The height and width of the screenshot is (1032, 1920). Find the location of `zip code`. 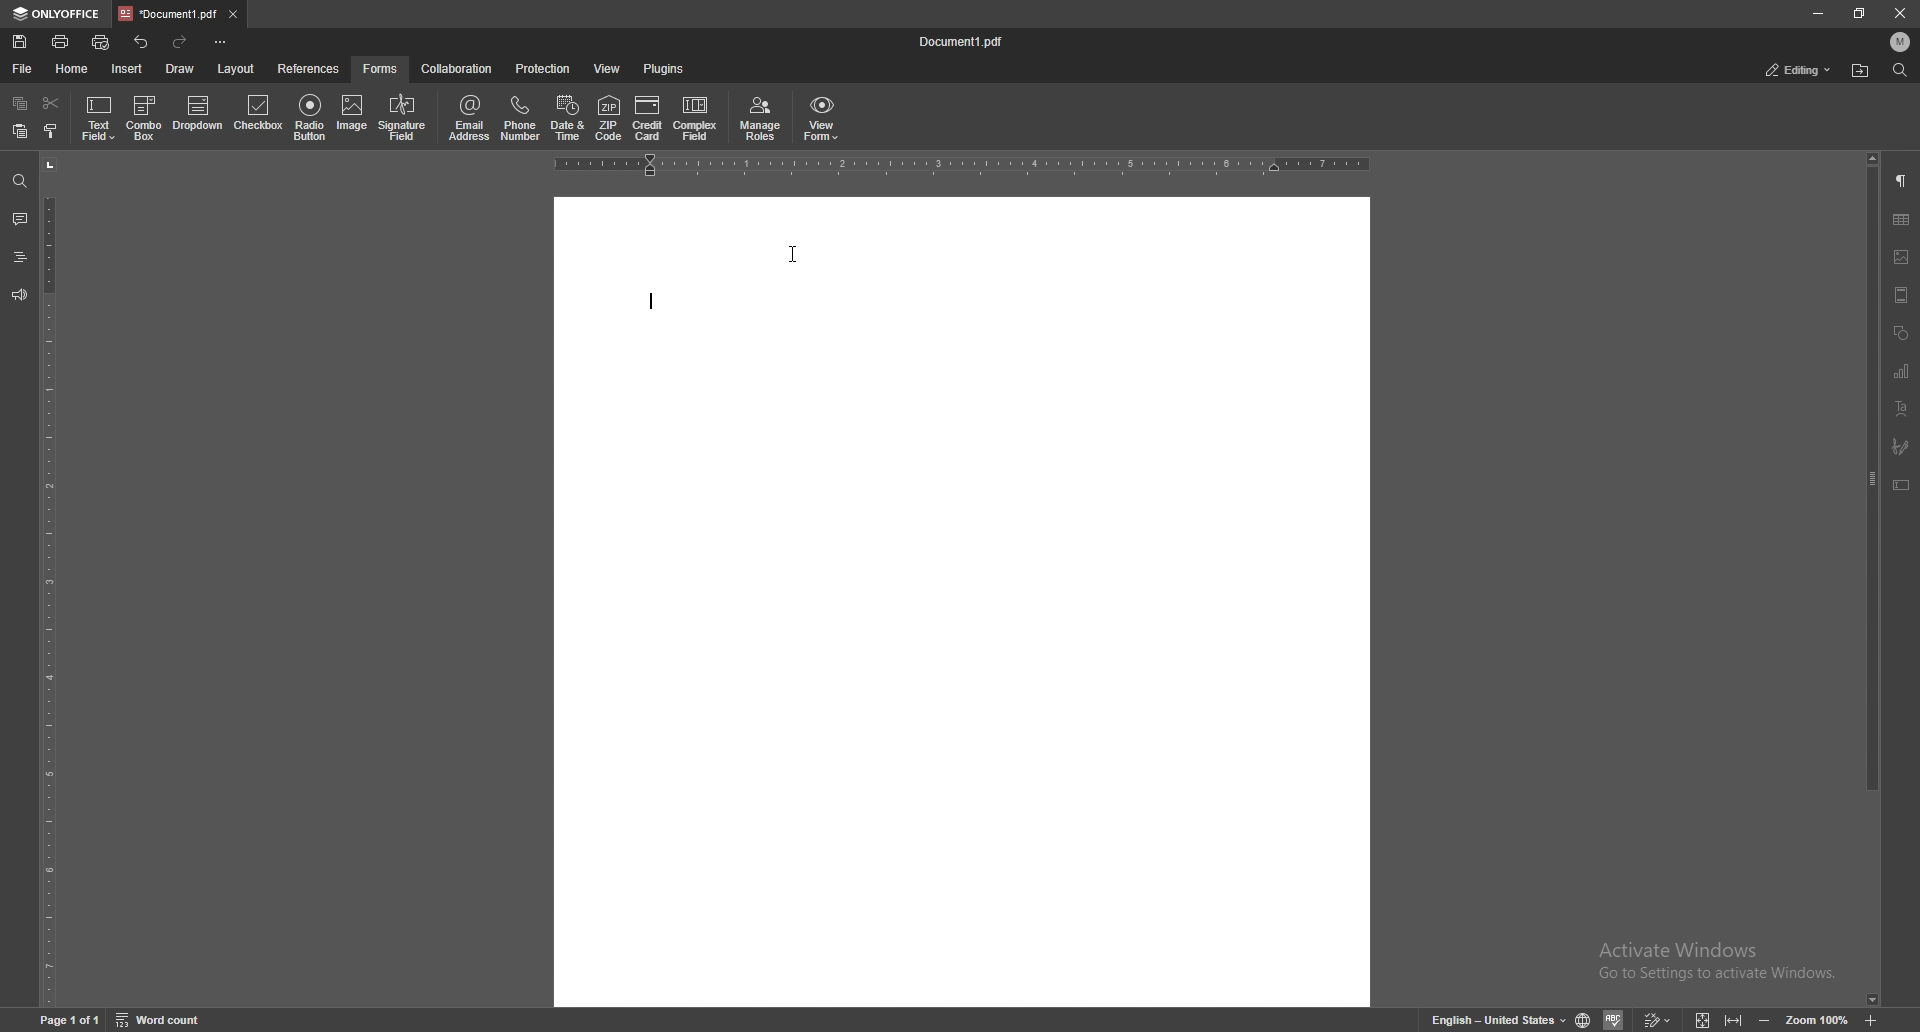

zip code is located at coordinates (609, 118).